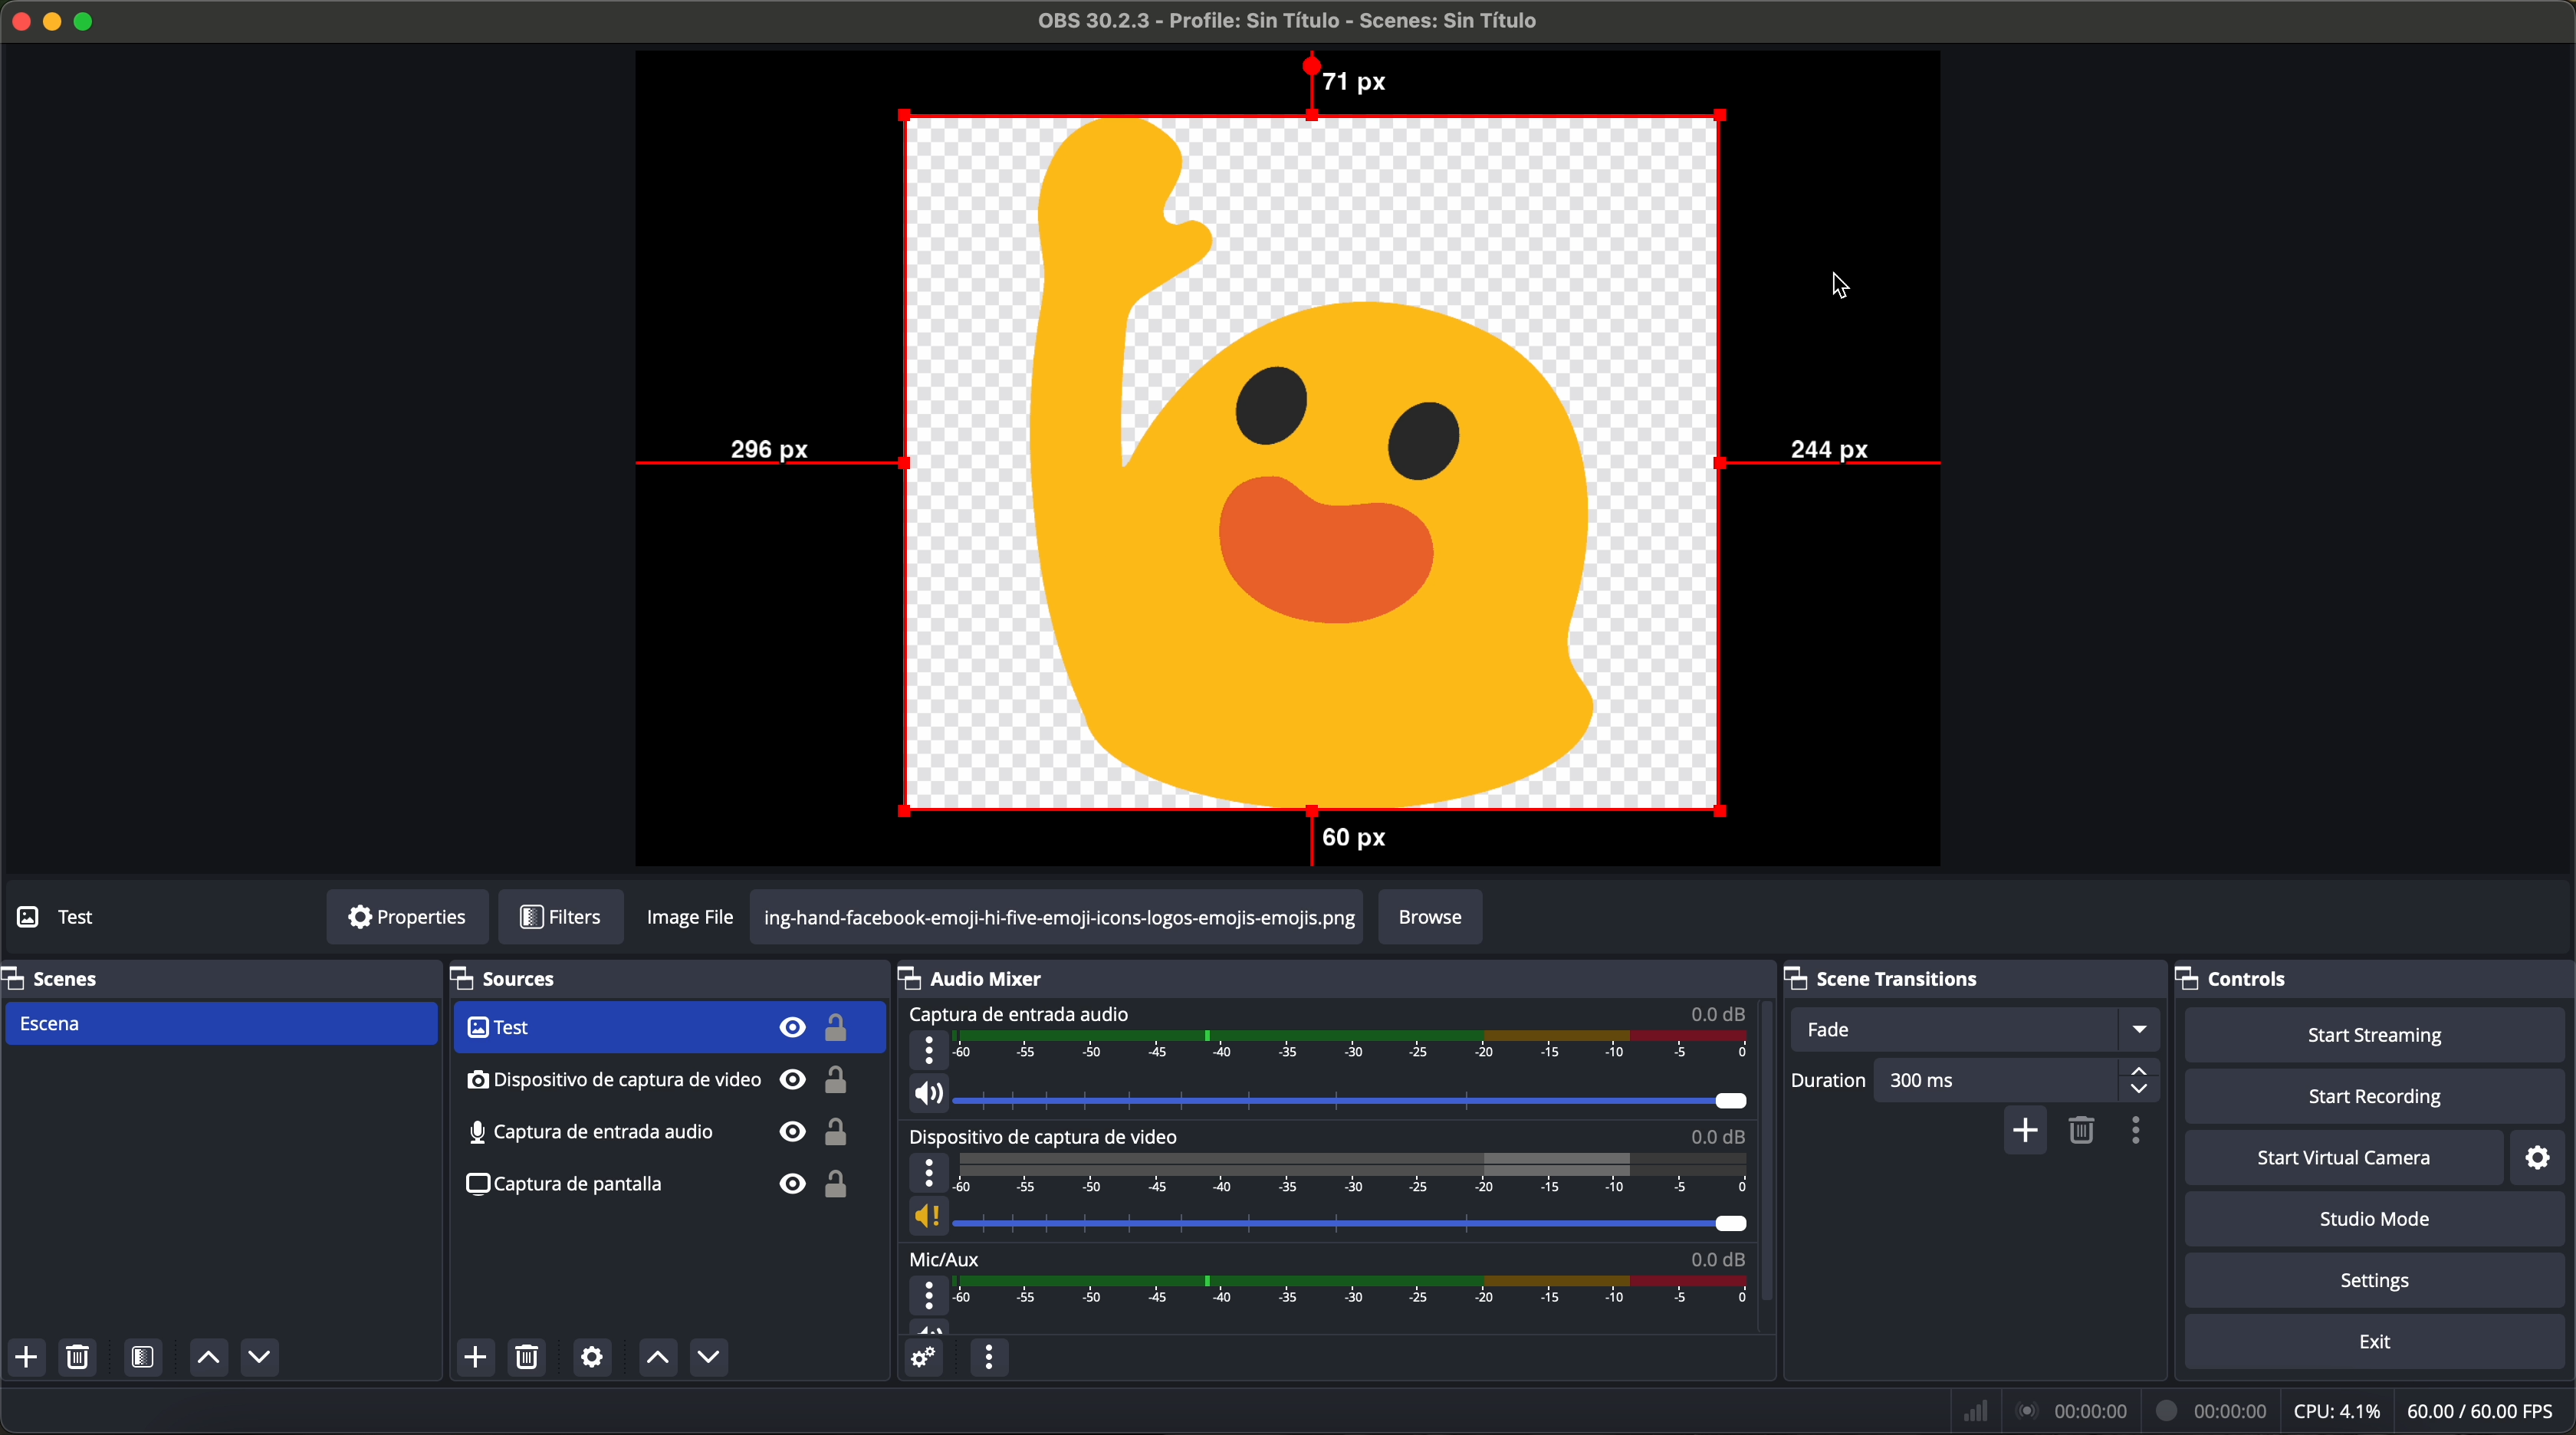 The image size is (2576, 1435). I want to click on remove configurable transition, so click(2085, 1132).